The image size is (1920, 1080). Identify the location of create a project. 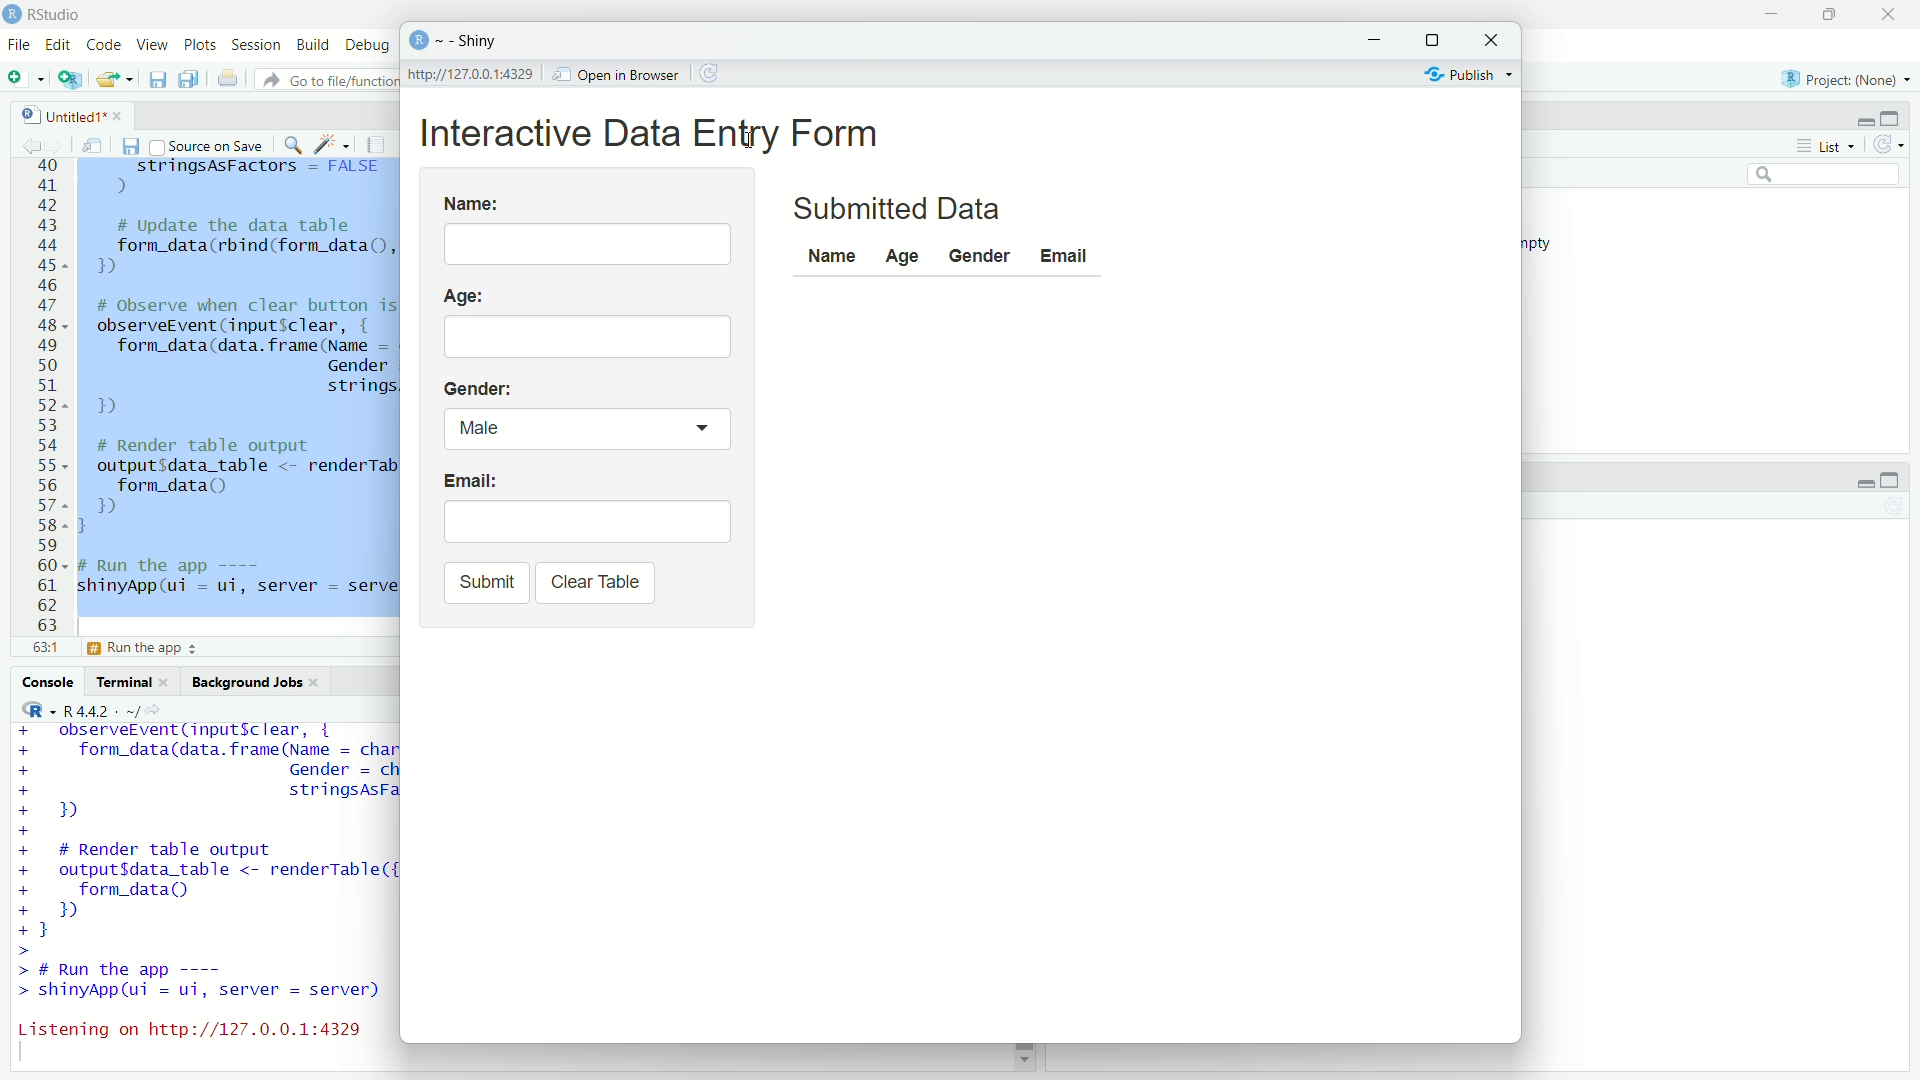
(70, 79).